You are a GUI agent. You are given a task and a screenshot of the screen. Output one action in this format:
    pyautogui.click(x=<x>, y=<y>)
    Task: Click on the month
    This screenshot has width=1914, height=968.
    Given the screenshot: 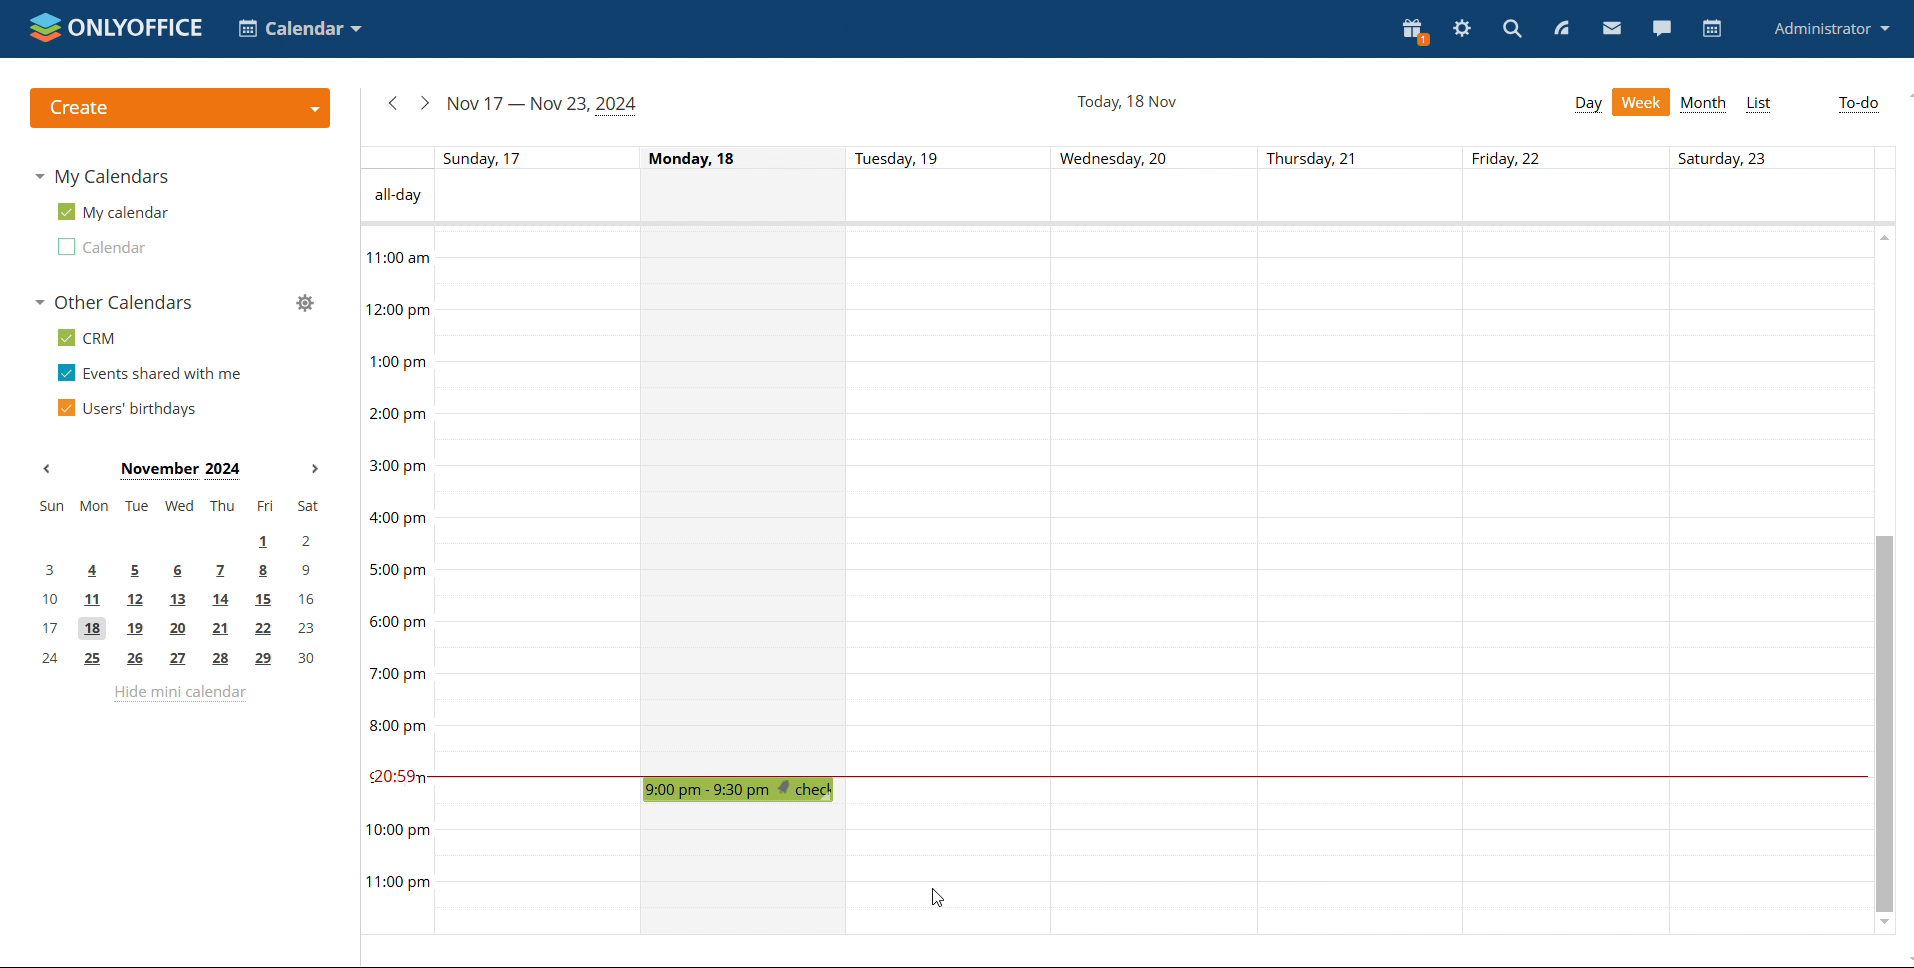 What is the action you would take?
    pyautogui.click(x=1705, y=104)
    